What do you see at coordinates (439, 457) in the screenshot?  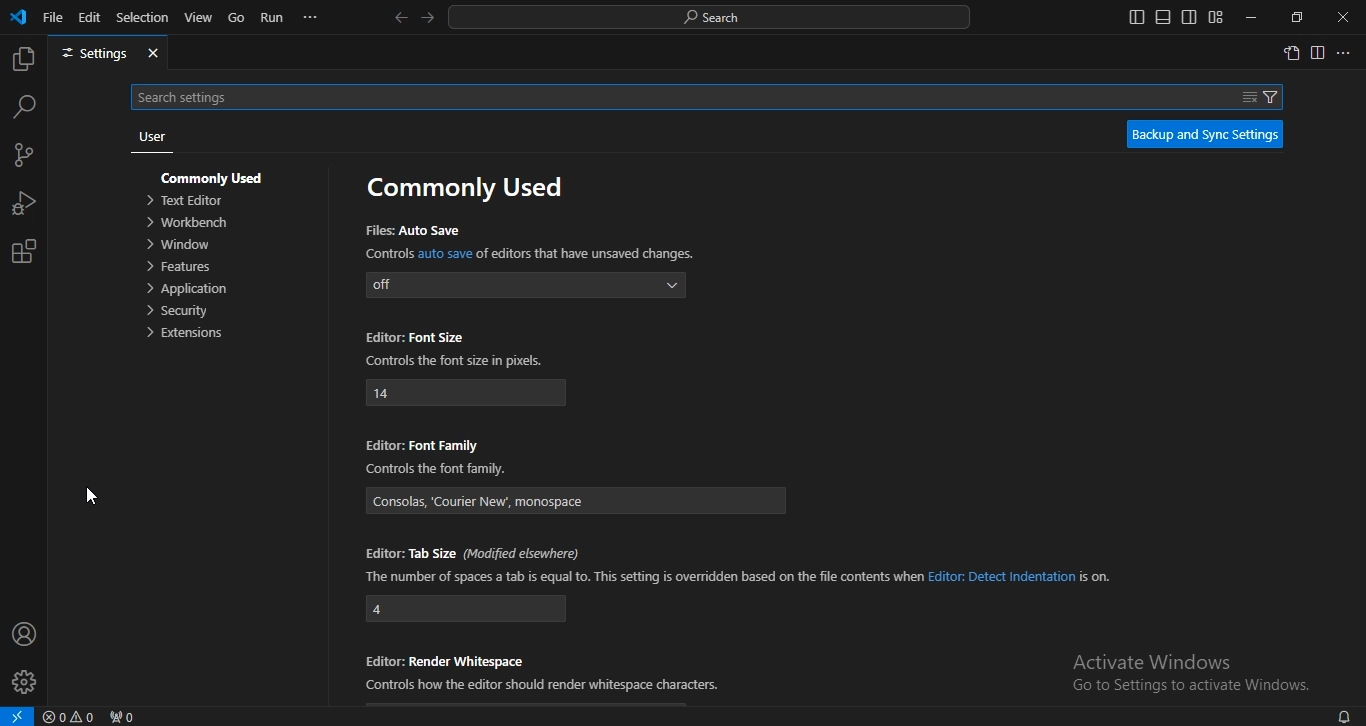 I see `Editor: Font Family
Controls the font family.` at bounding box center [439, 457].